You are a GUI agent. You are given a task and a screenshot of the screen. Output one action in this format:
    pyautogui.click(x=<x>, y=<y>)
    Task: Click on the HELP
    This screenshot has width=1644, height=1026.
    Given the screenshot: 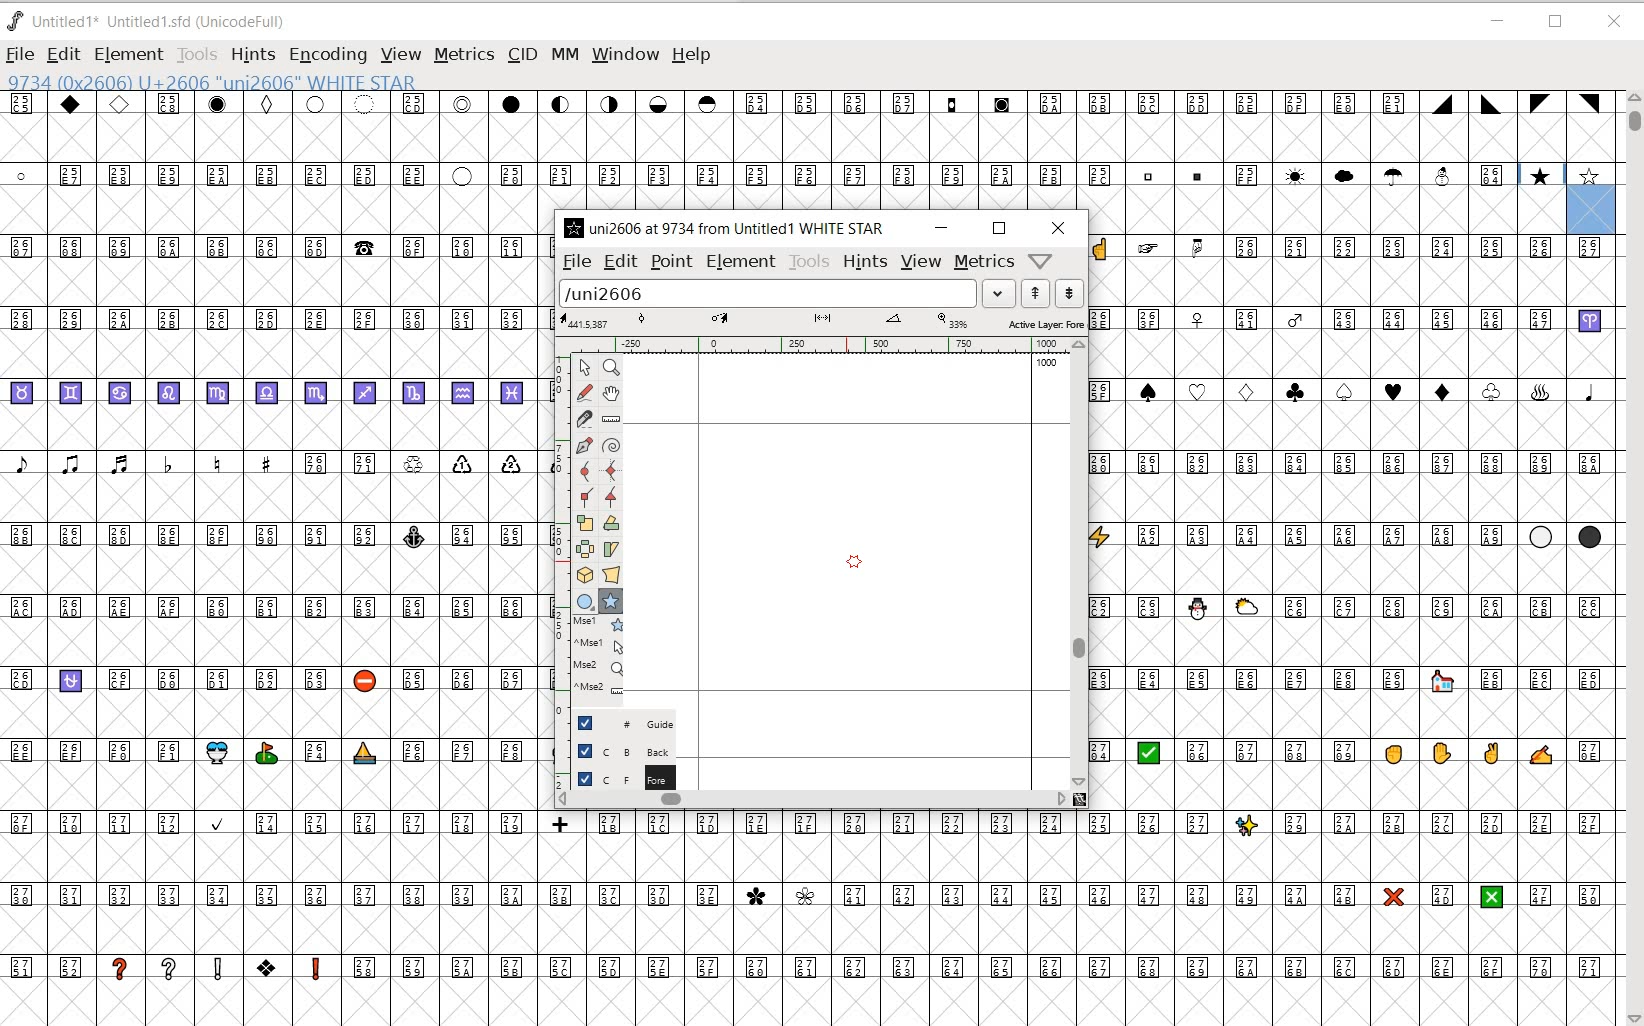 What is the action you would take?
    pyautogui.click(x=694, y=56)
    